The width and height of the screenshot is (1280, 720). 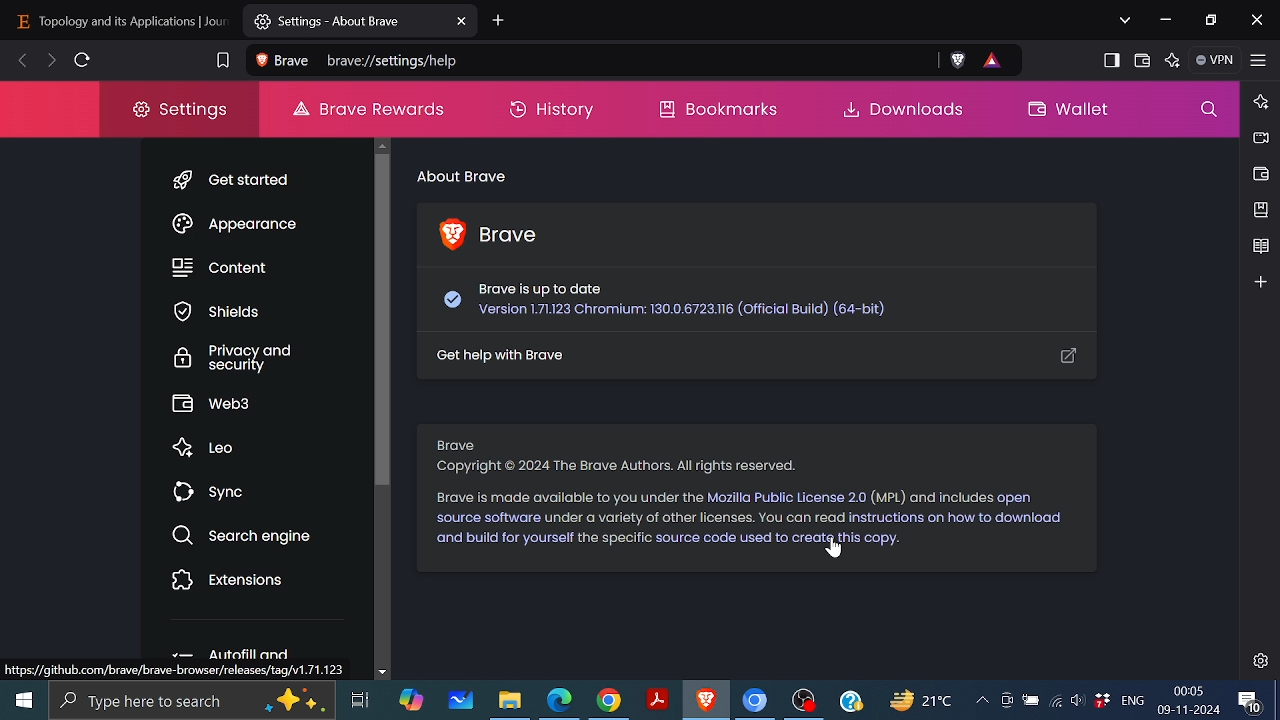 I want to click on white board, so click(x=461, y=699).